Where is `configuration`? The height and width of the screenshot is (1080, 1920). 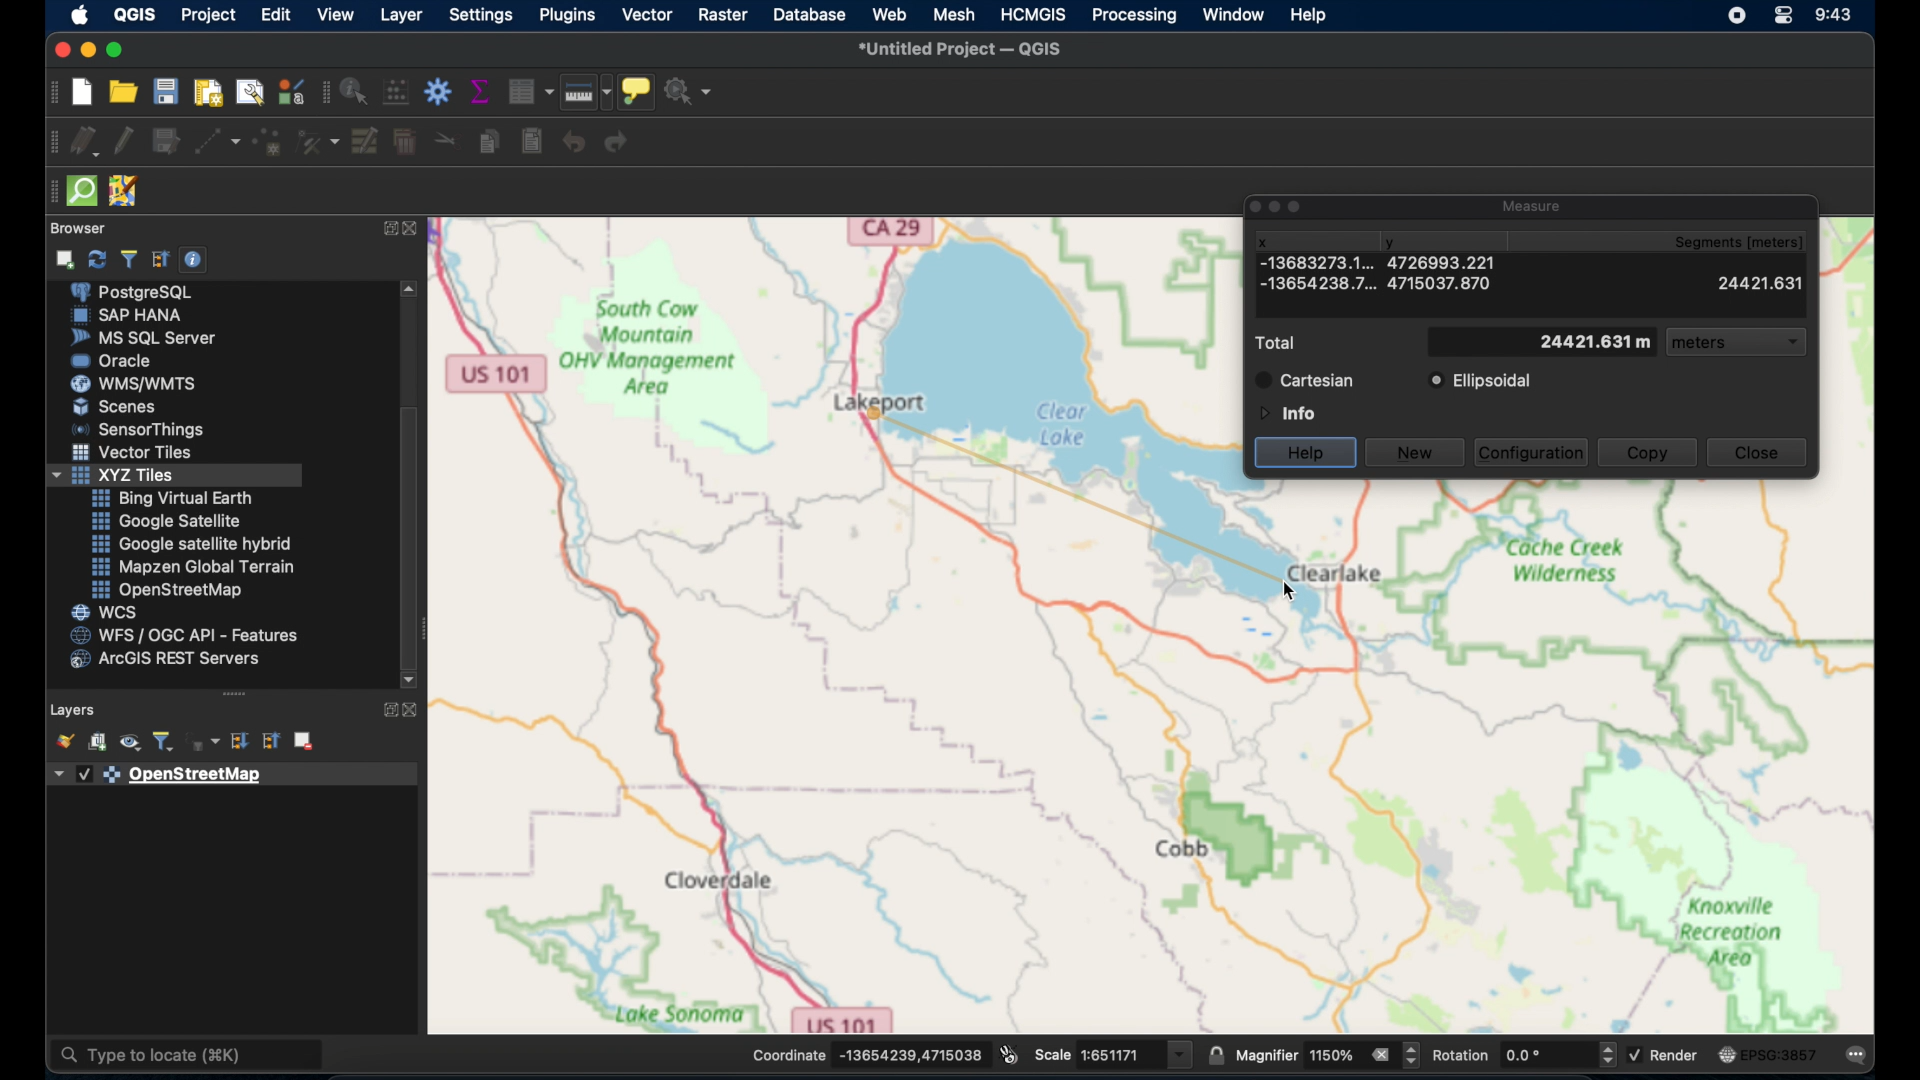
configuration is located at coordinates (1533, 451).